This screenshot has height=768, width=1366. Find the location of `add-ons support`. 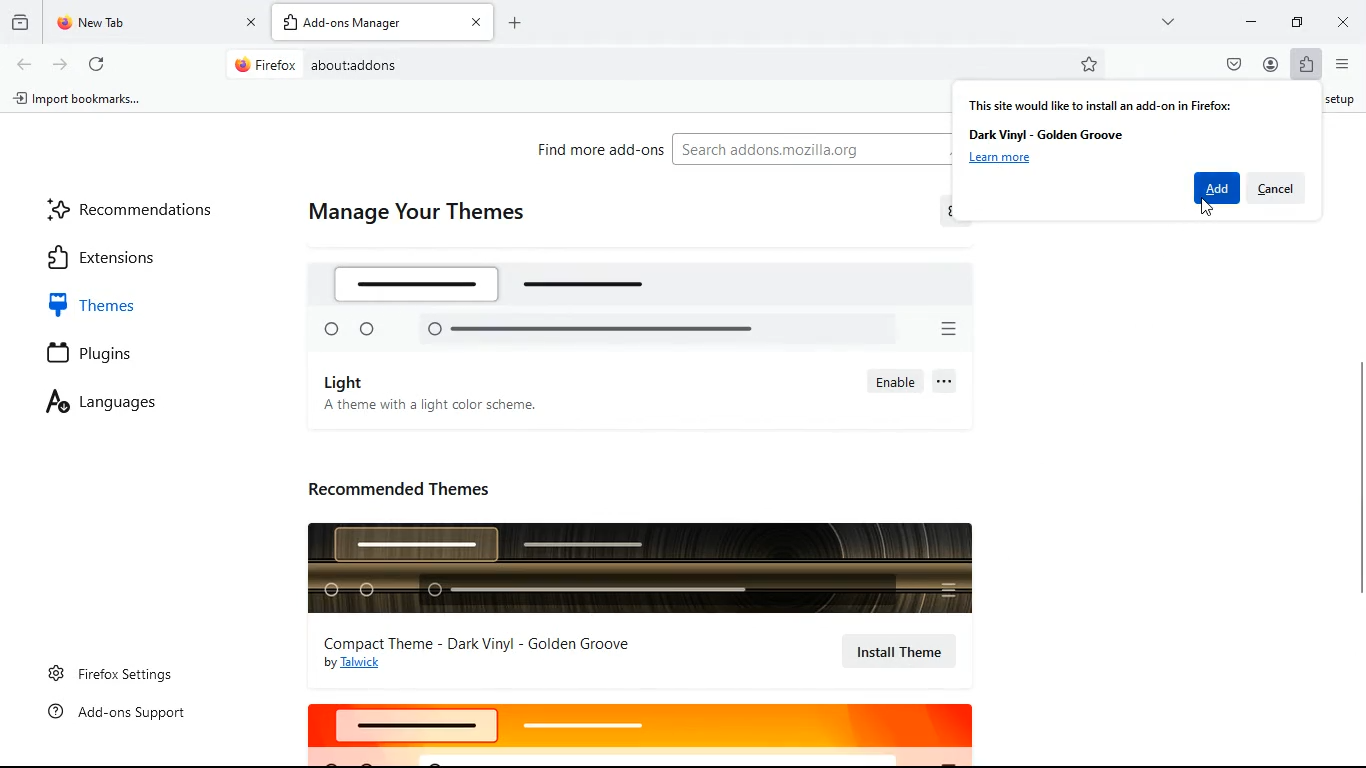

add-ons support is located at coordinates (123, 713).